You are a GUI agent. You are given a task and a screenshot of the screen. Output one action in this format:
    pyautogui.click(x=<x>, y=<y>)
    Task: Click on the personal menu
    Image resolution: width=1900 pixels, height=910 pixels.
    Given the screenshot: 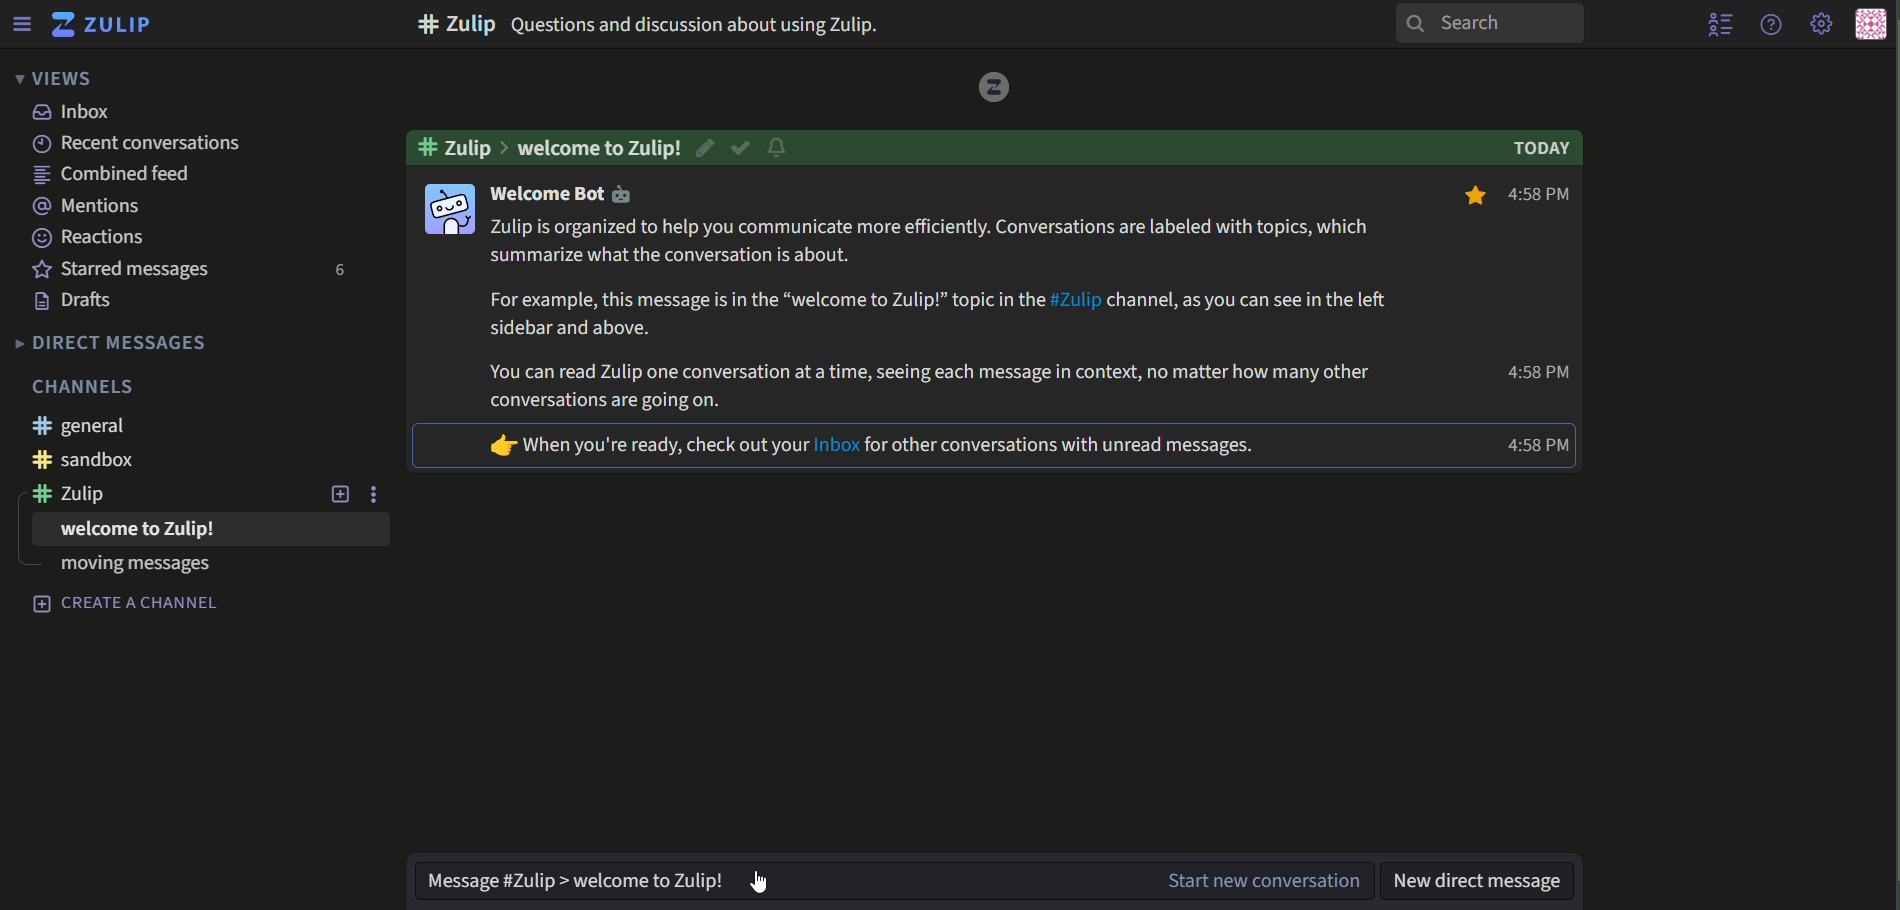 What is the action you would take?
    pyautogui.click(x=1870, y=25)
    